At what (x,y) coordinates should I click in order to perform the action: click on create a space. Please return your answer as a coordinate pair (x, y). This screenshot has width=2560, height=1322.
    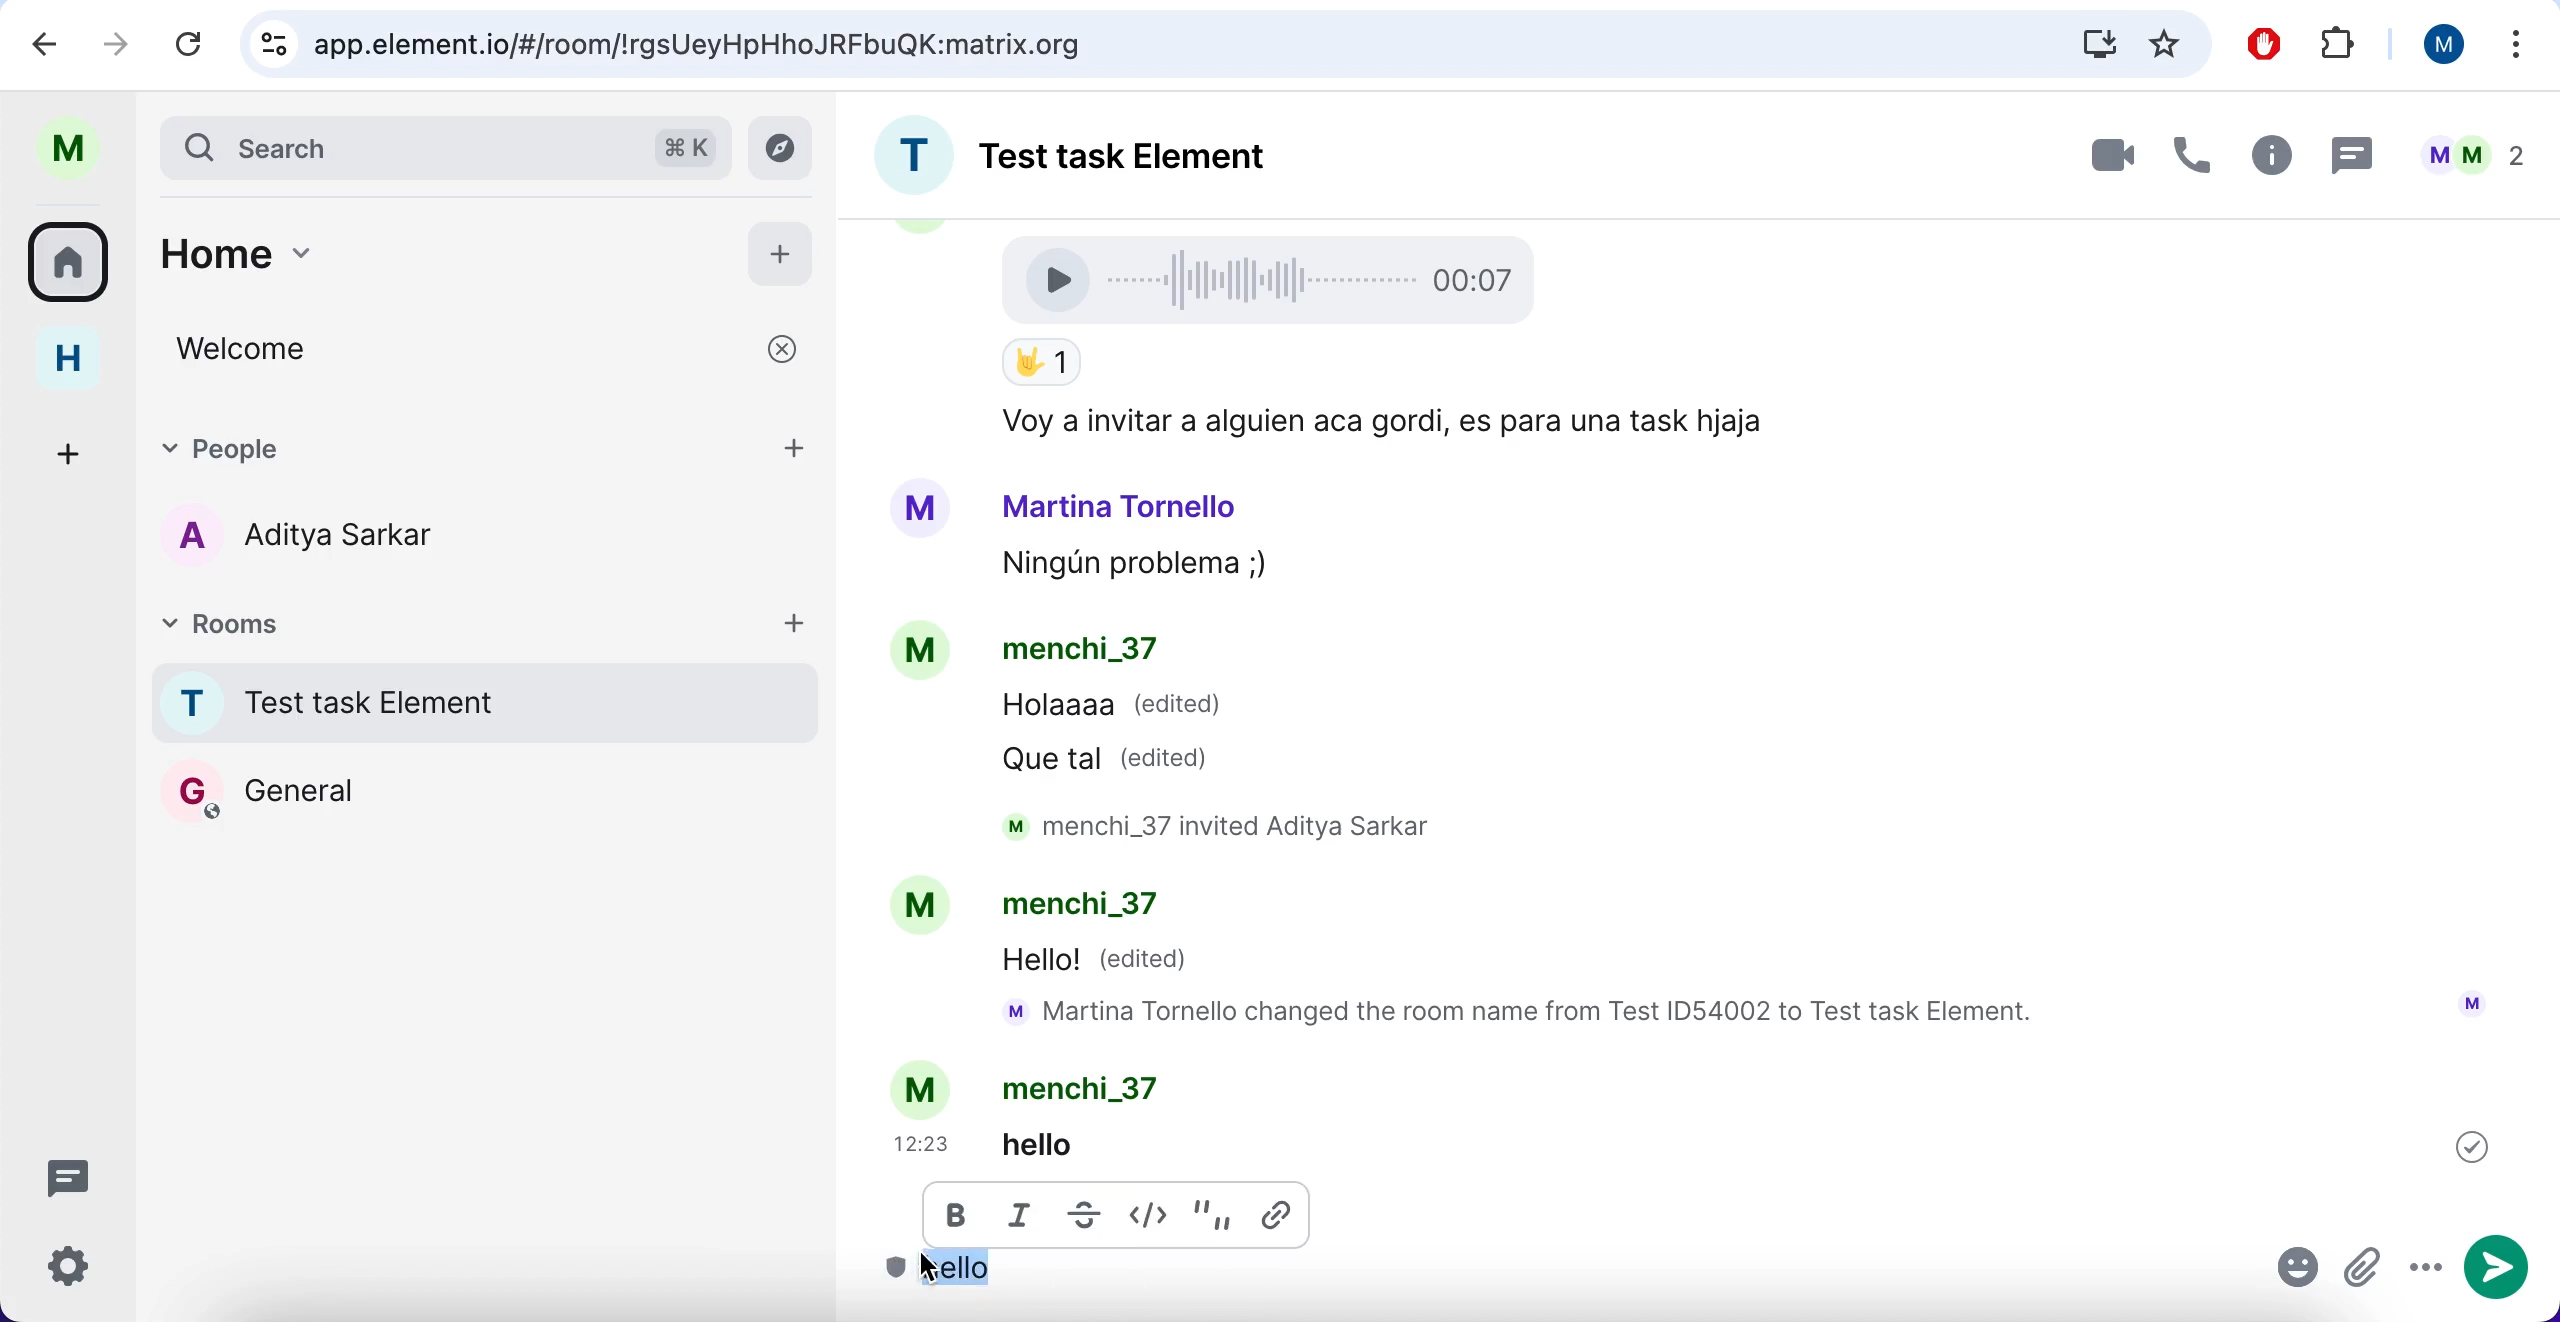
    Looking at the image, I should click on (75, 450).